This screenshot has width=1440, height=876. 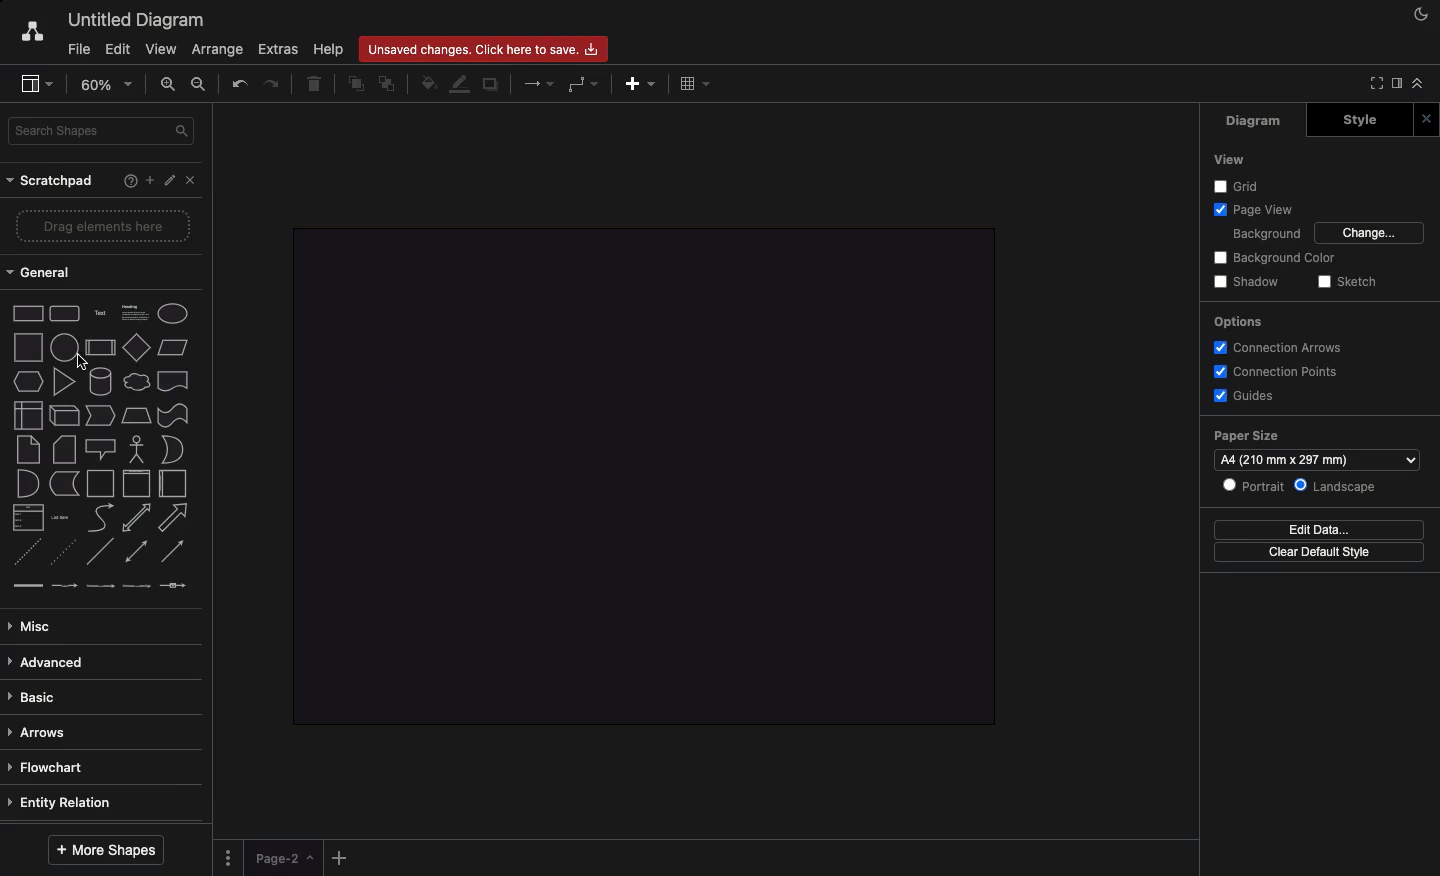 I want to click on Canvas, so click(x=634, y=478).